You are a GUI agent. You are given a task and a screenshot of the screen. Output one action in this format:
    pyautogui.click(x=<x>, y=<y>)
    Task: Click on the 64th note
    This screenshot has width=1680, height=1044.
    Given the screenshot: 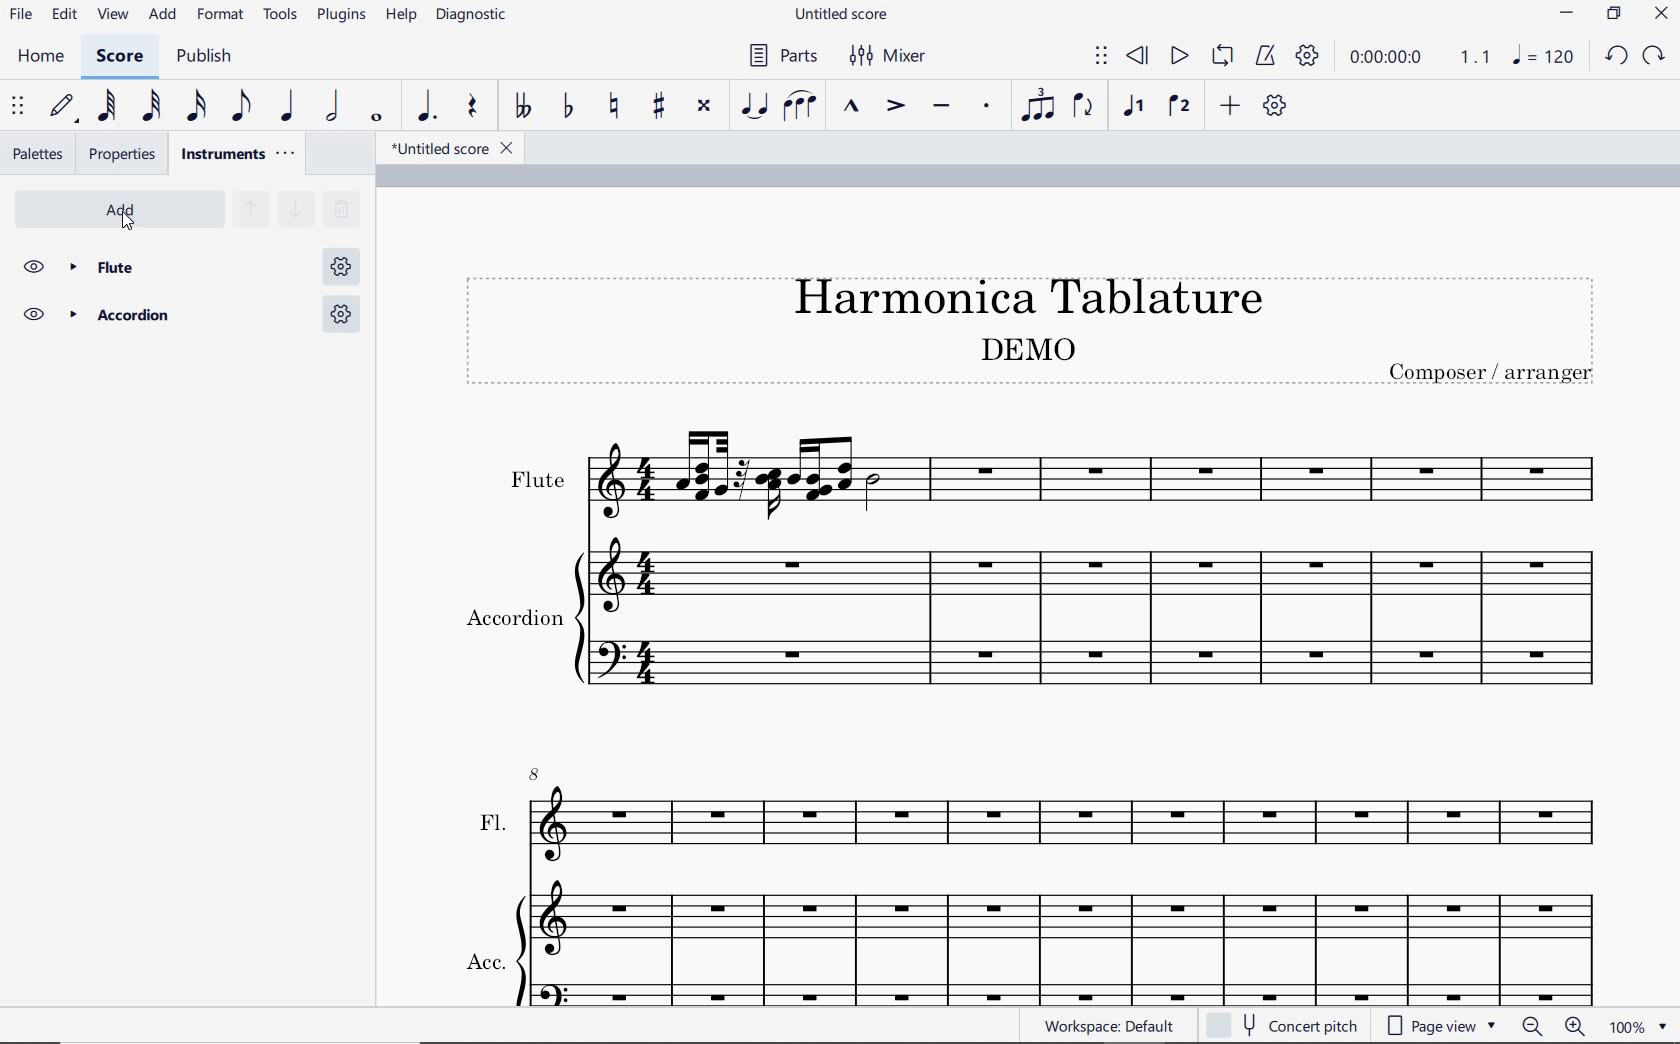 What is the action you would take?
    pyautogui.click(x=107, y=106)
    